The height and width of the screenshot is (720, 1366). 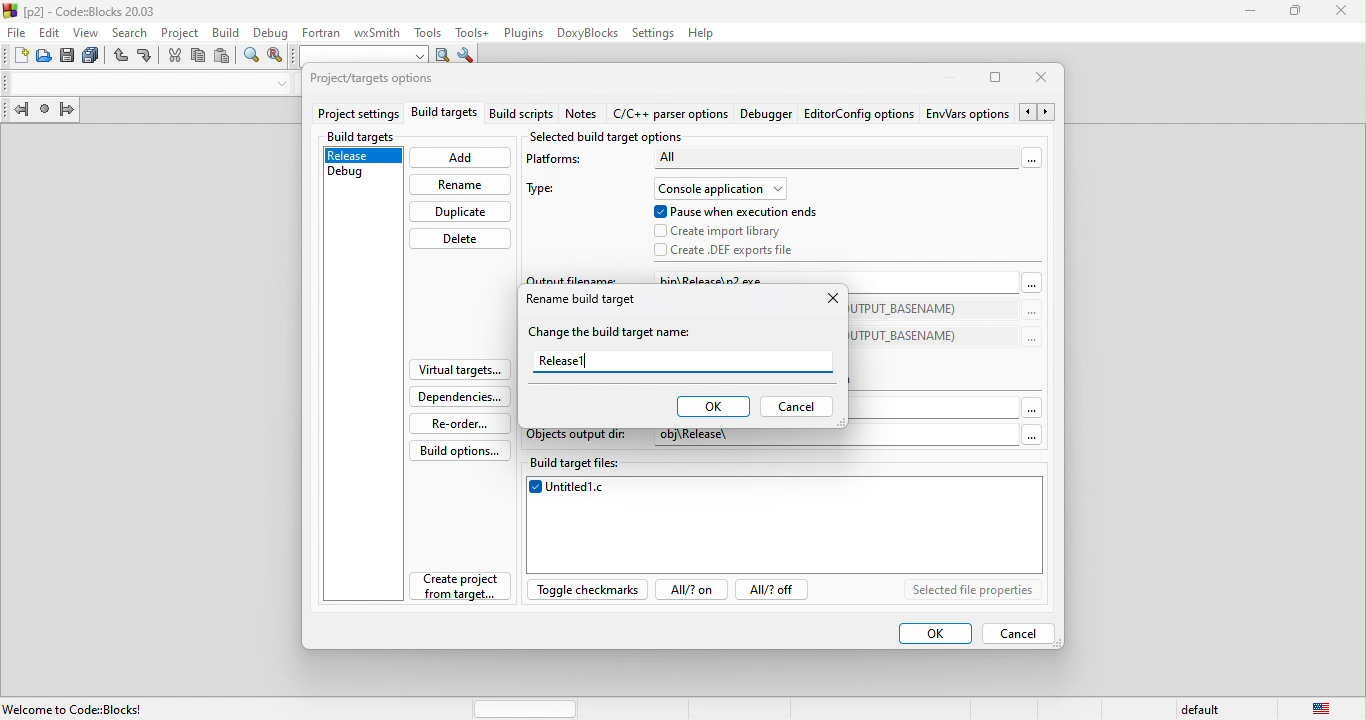 What do you see at coordinates (375, 31) in the screenshot?
I see `wxsmith` at bounding box center [375, 31].